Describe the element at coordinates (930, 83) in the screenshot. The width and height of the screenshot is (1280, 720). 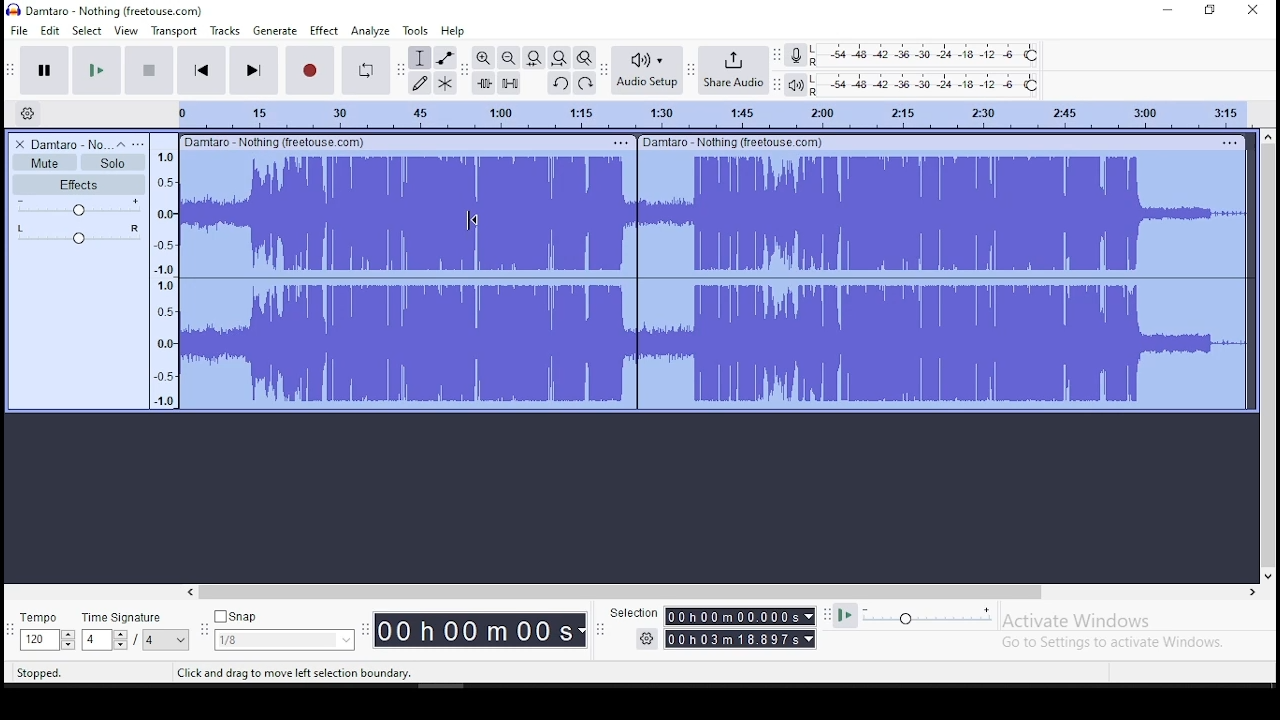
I see `playback level` at that location.